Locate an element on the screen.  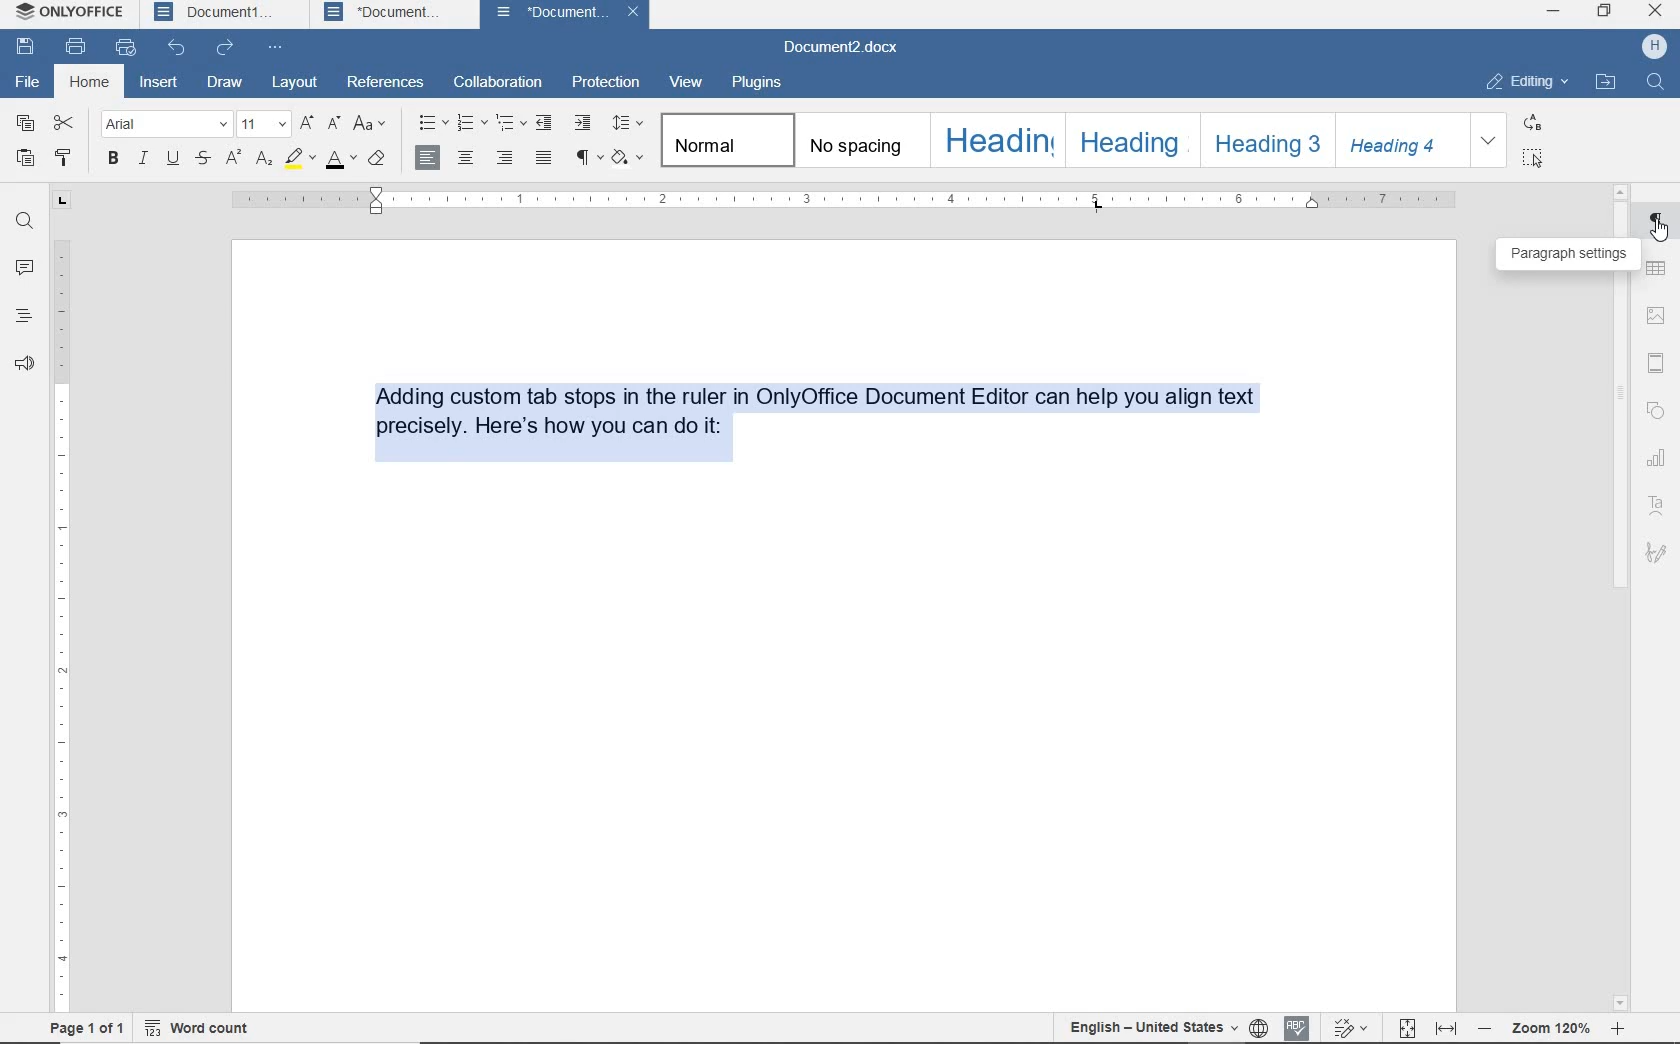
normal is located at coordinates (724, 140).